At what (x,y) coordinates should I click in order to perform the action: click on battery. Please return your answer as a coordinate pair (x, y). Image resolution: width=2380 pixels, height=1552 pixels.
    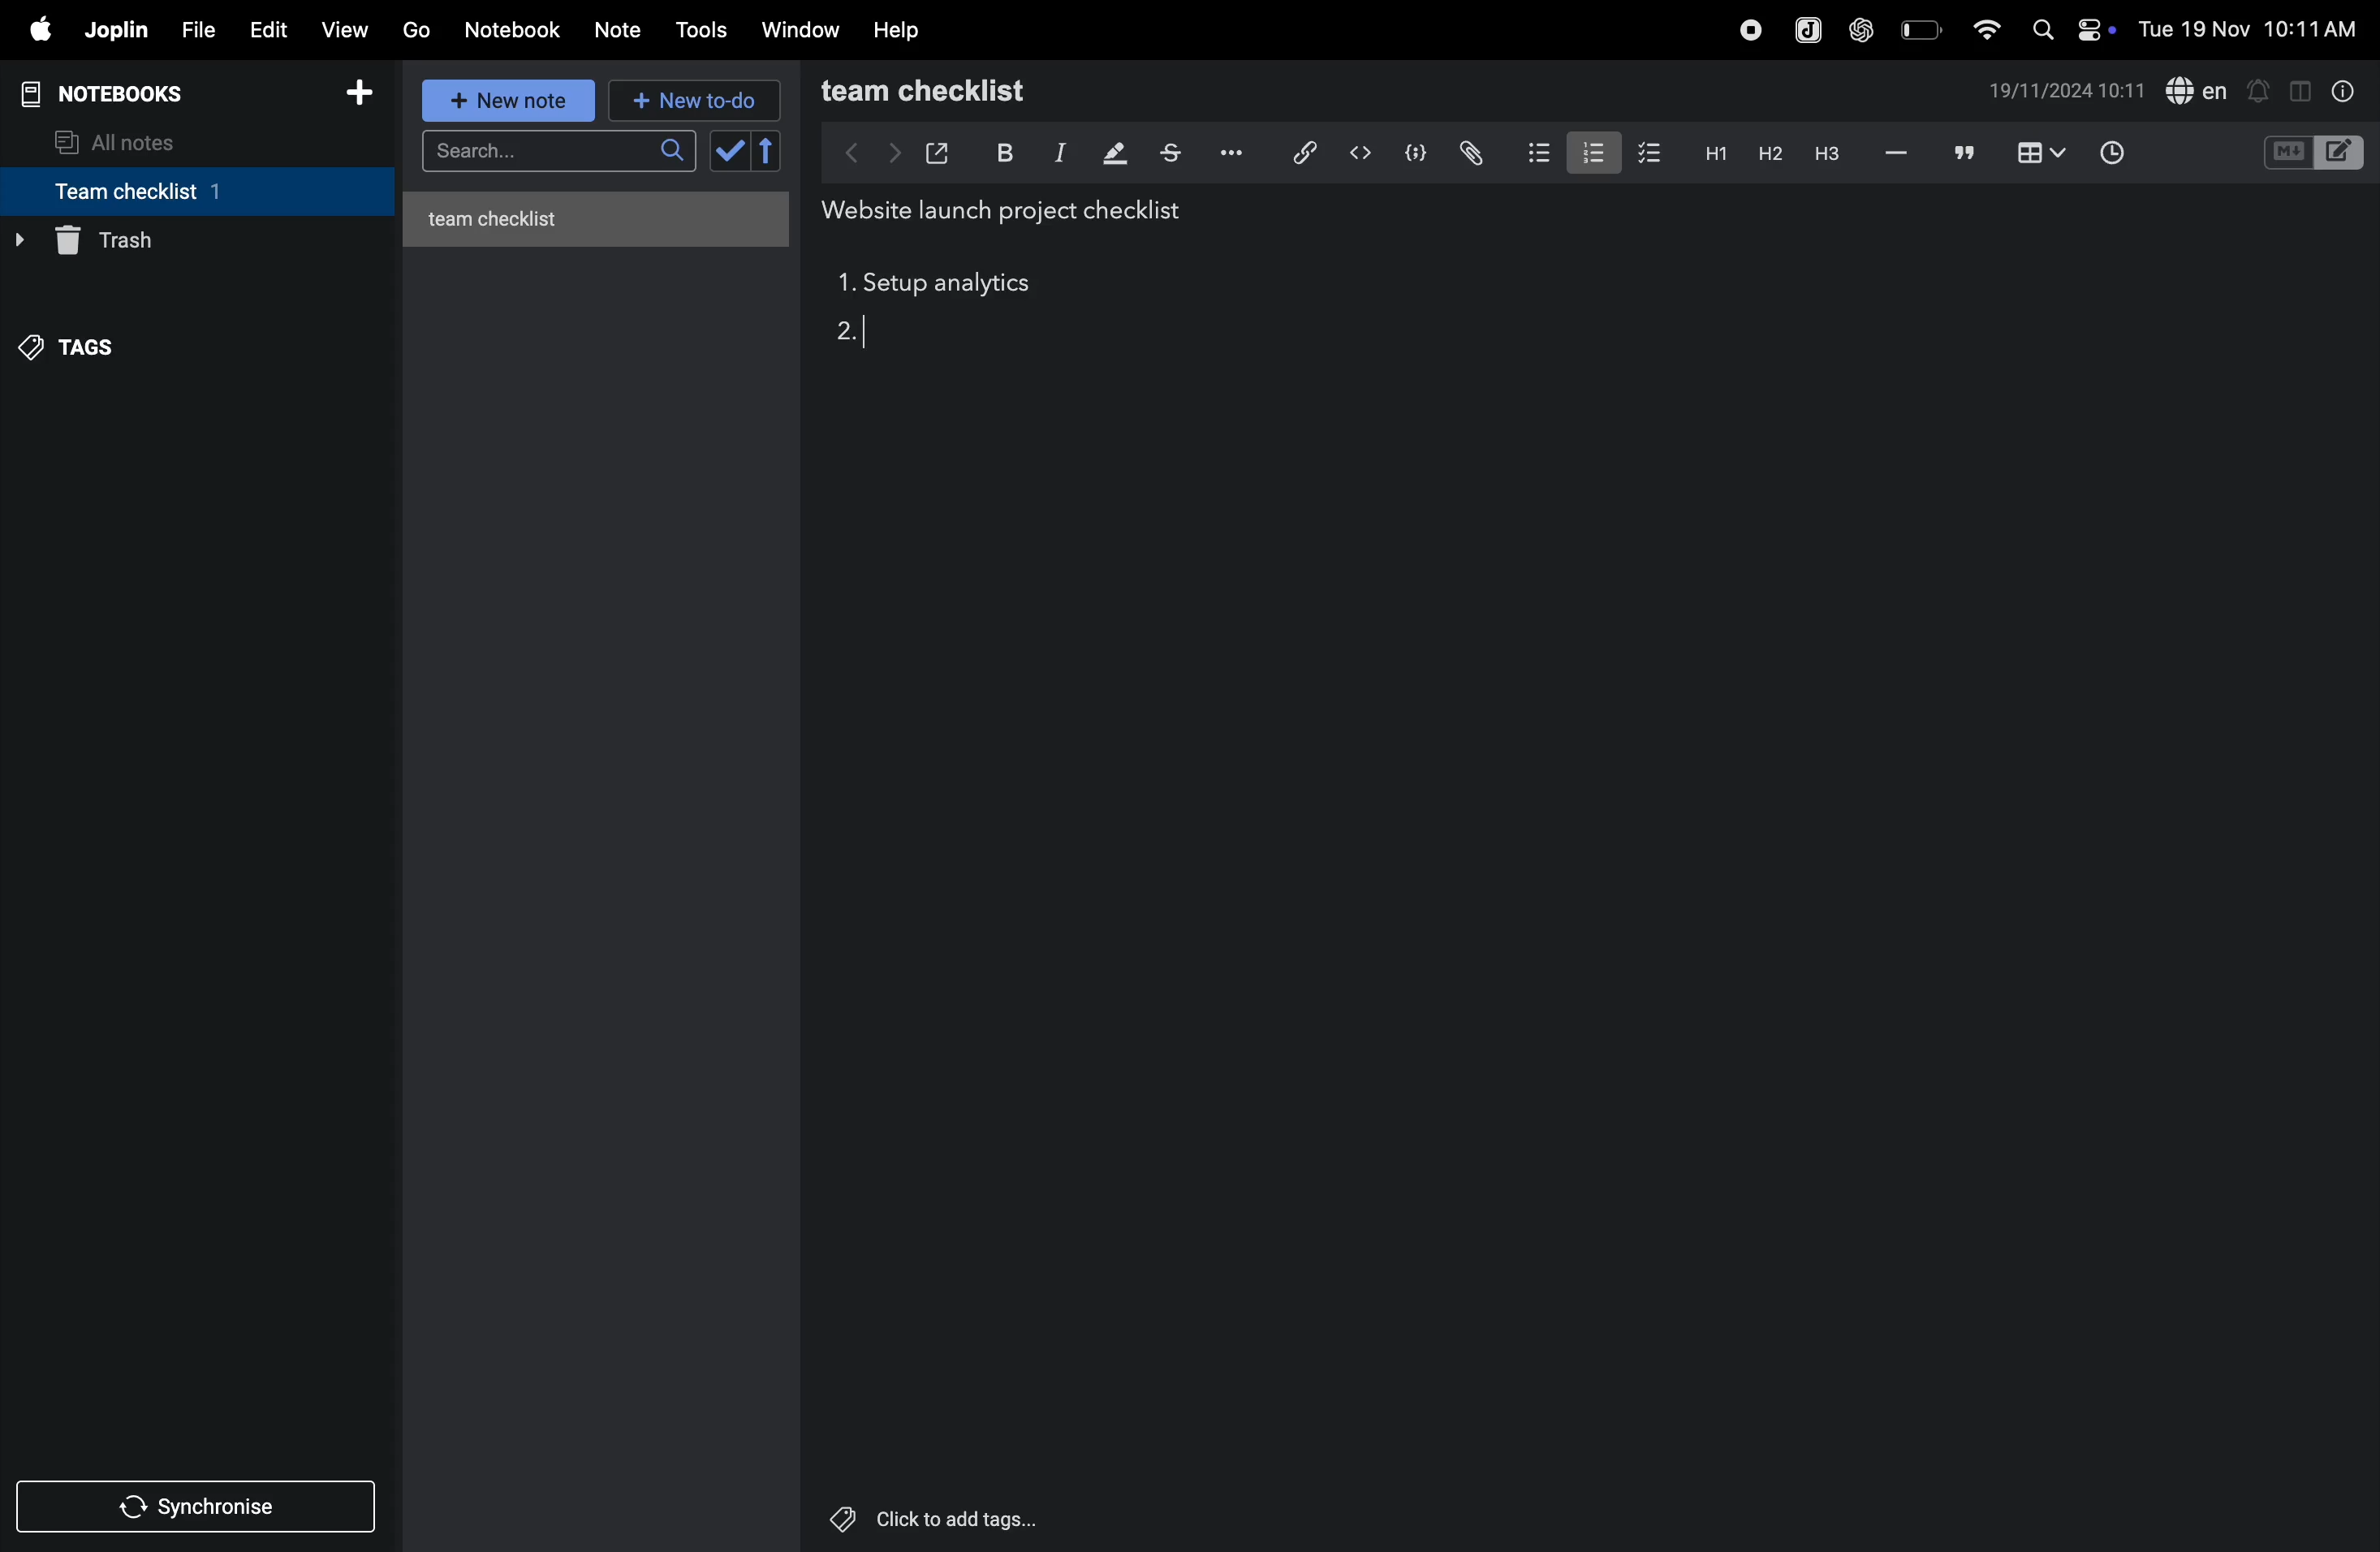
    Looking at the image, I should click on (1919, 29).